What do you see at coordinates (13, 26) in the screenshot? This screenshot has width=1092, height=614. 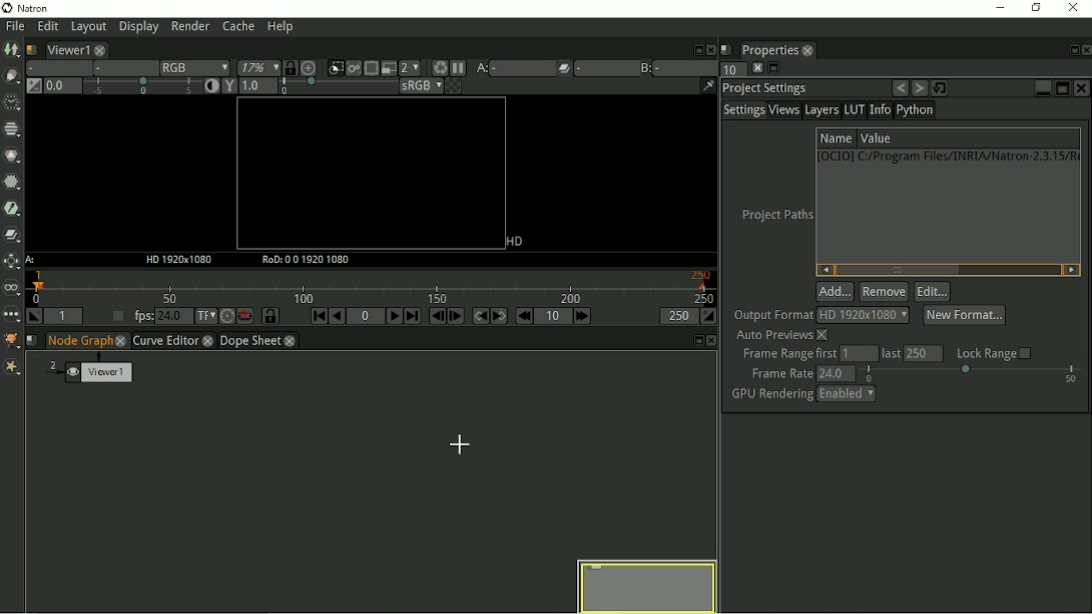 I see `File` at bounding box center [13, 26].